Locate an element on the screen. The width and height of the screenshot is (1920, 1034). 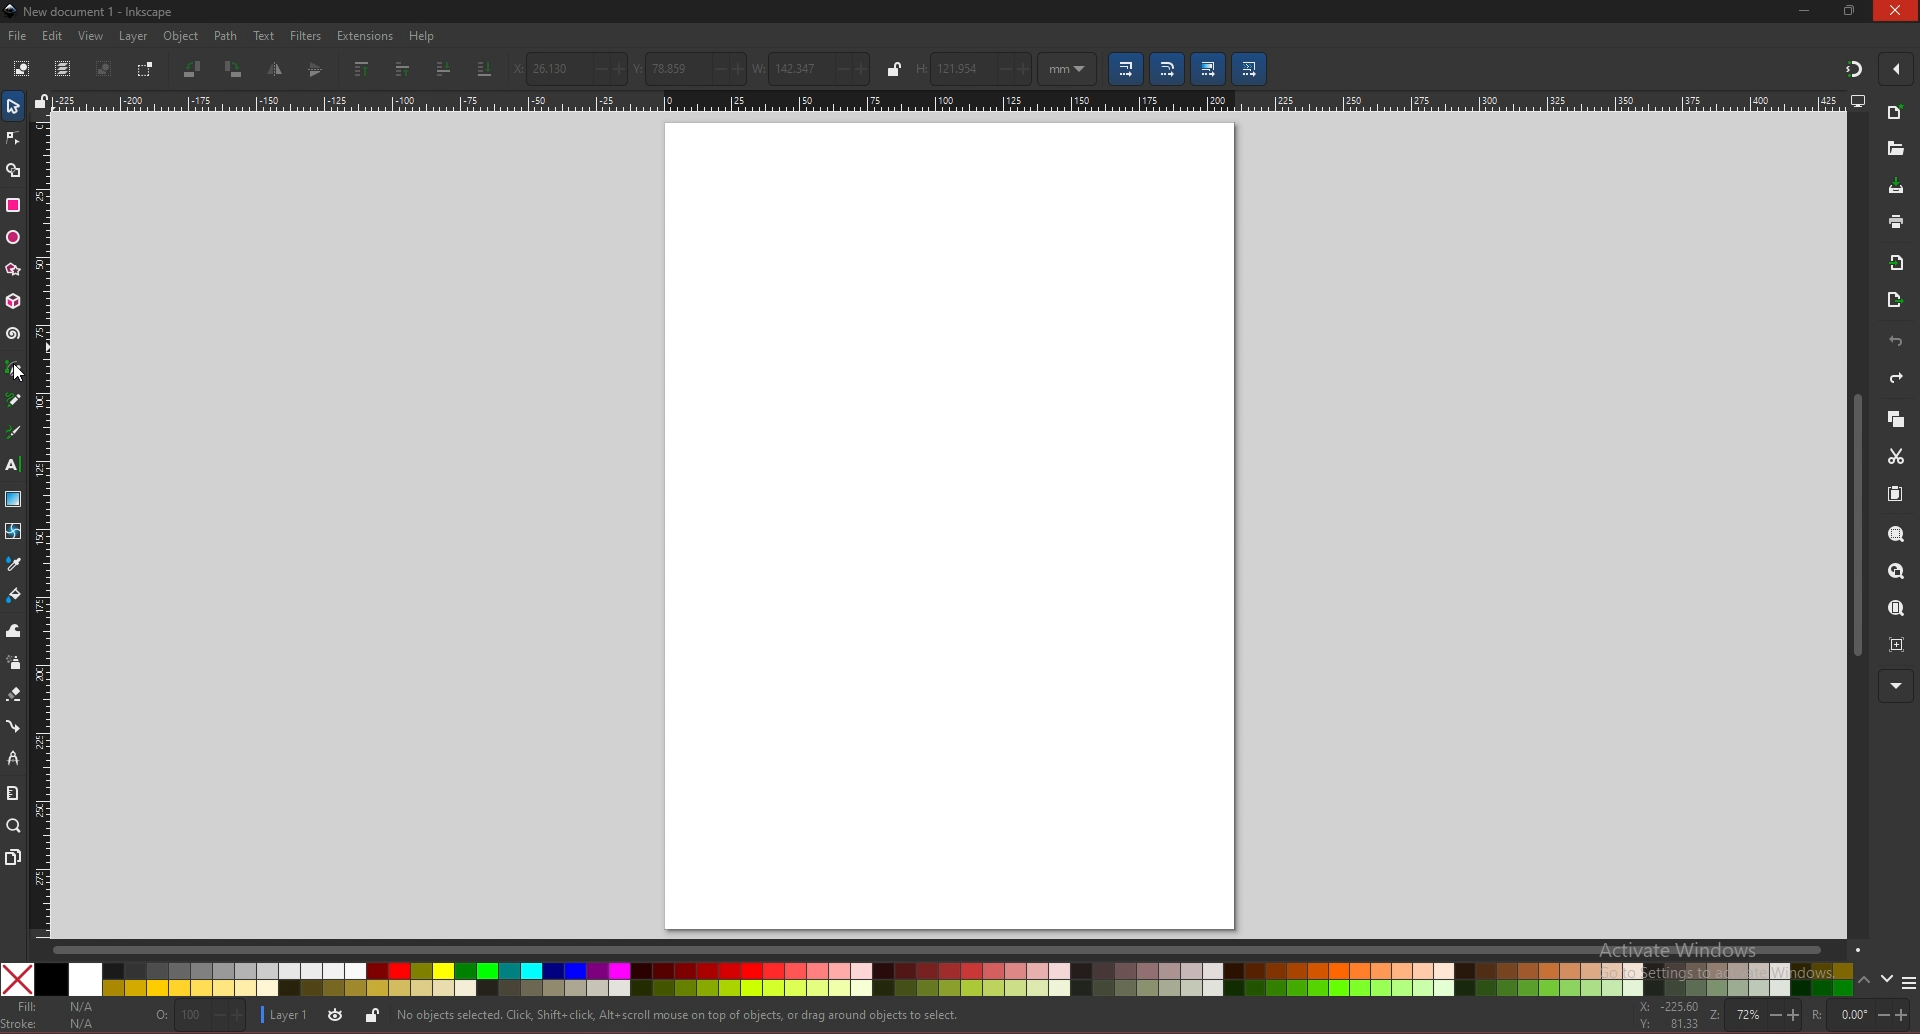
y coordinate is located at coordinates (690, 67).